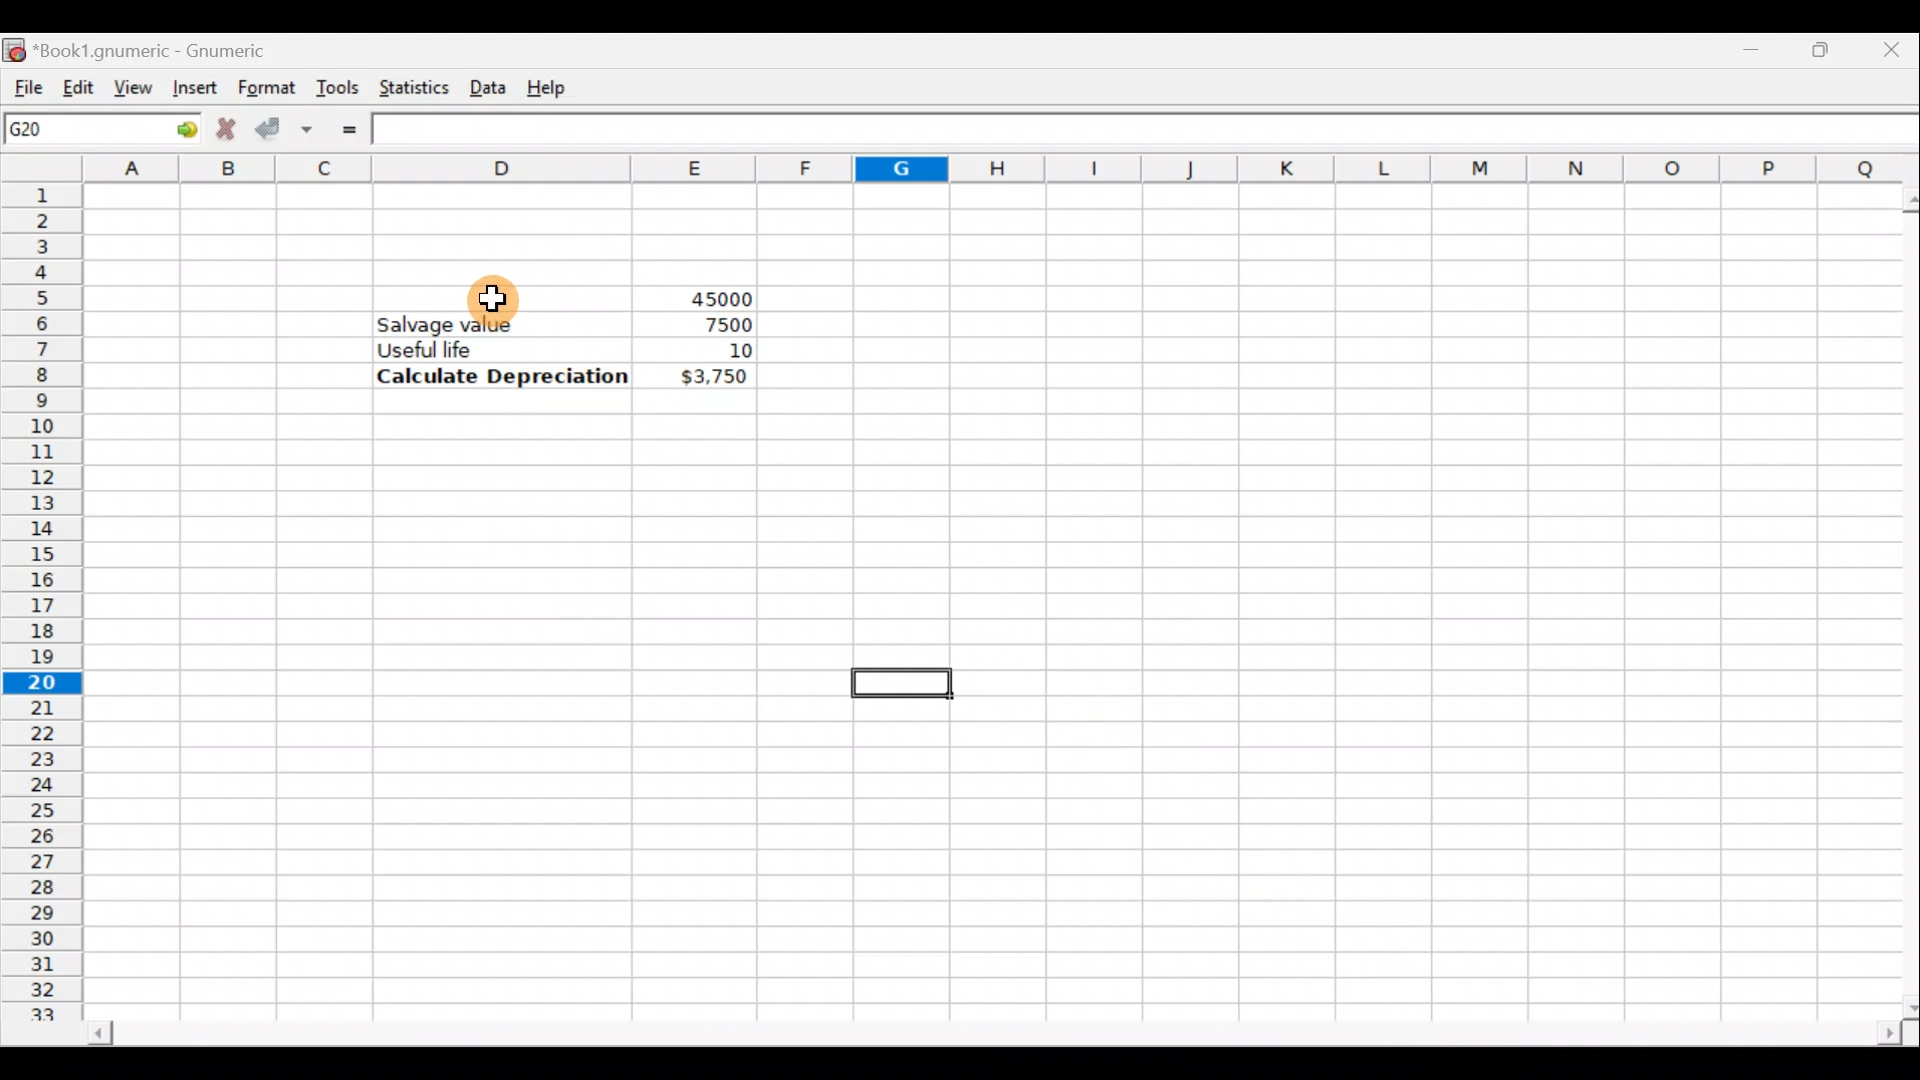 The height and width of the screenshot is (1080, 1920). Describe the element at coordinates (696, 323) in the screenshot. I see `7500` at that location.